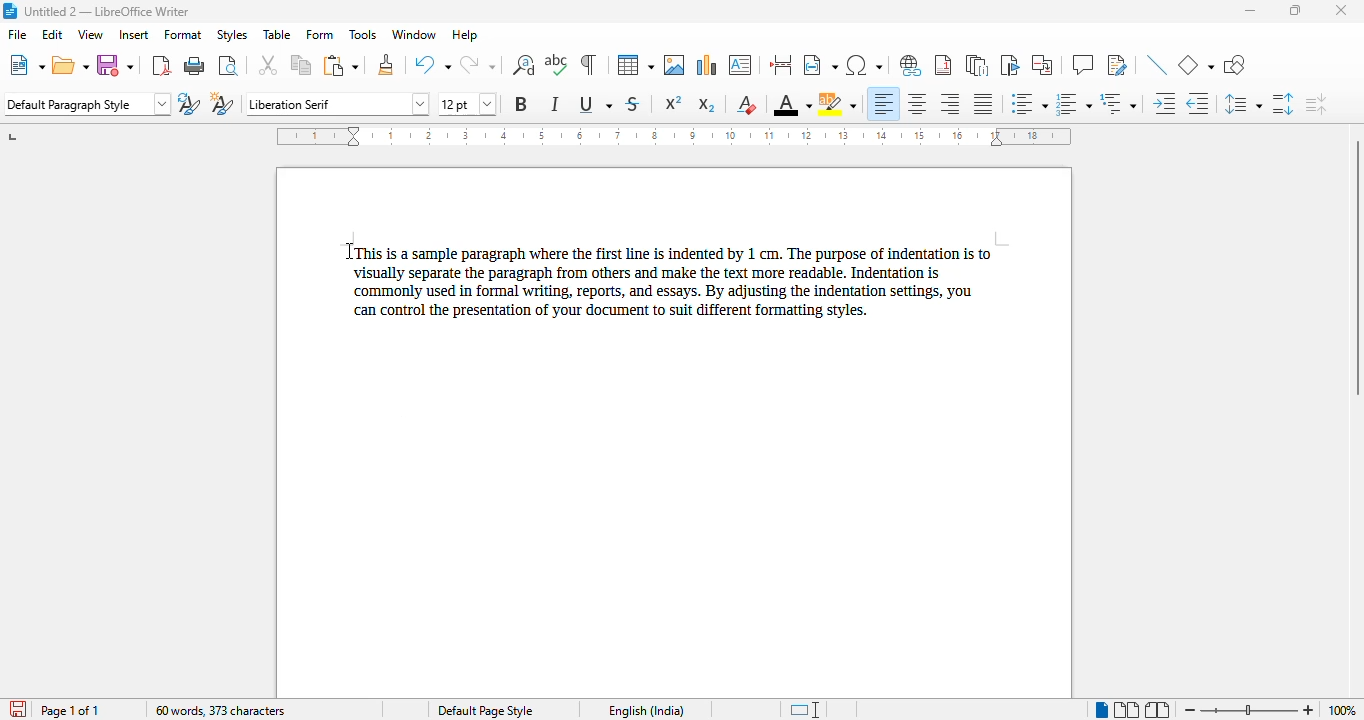 The height and width of the screenshot is (720, 1364). I want to click on align left, so click(882, 103).